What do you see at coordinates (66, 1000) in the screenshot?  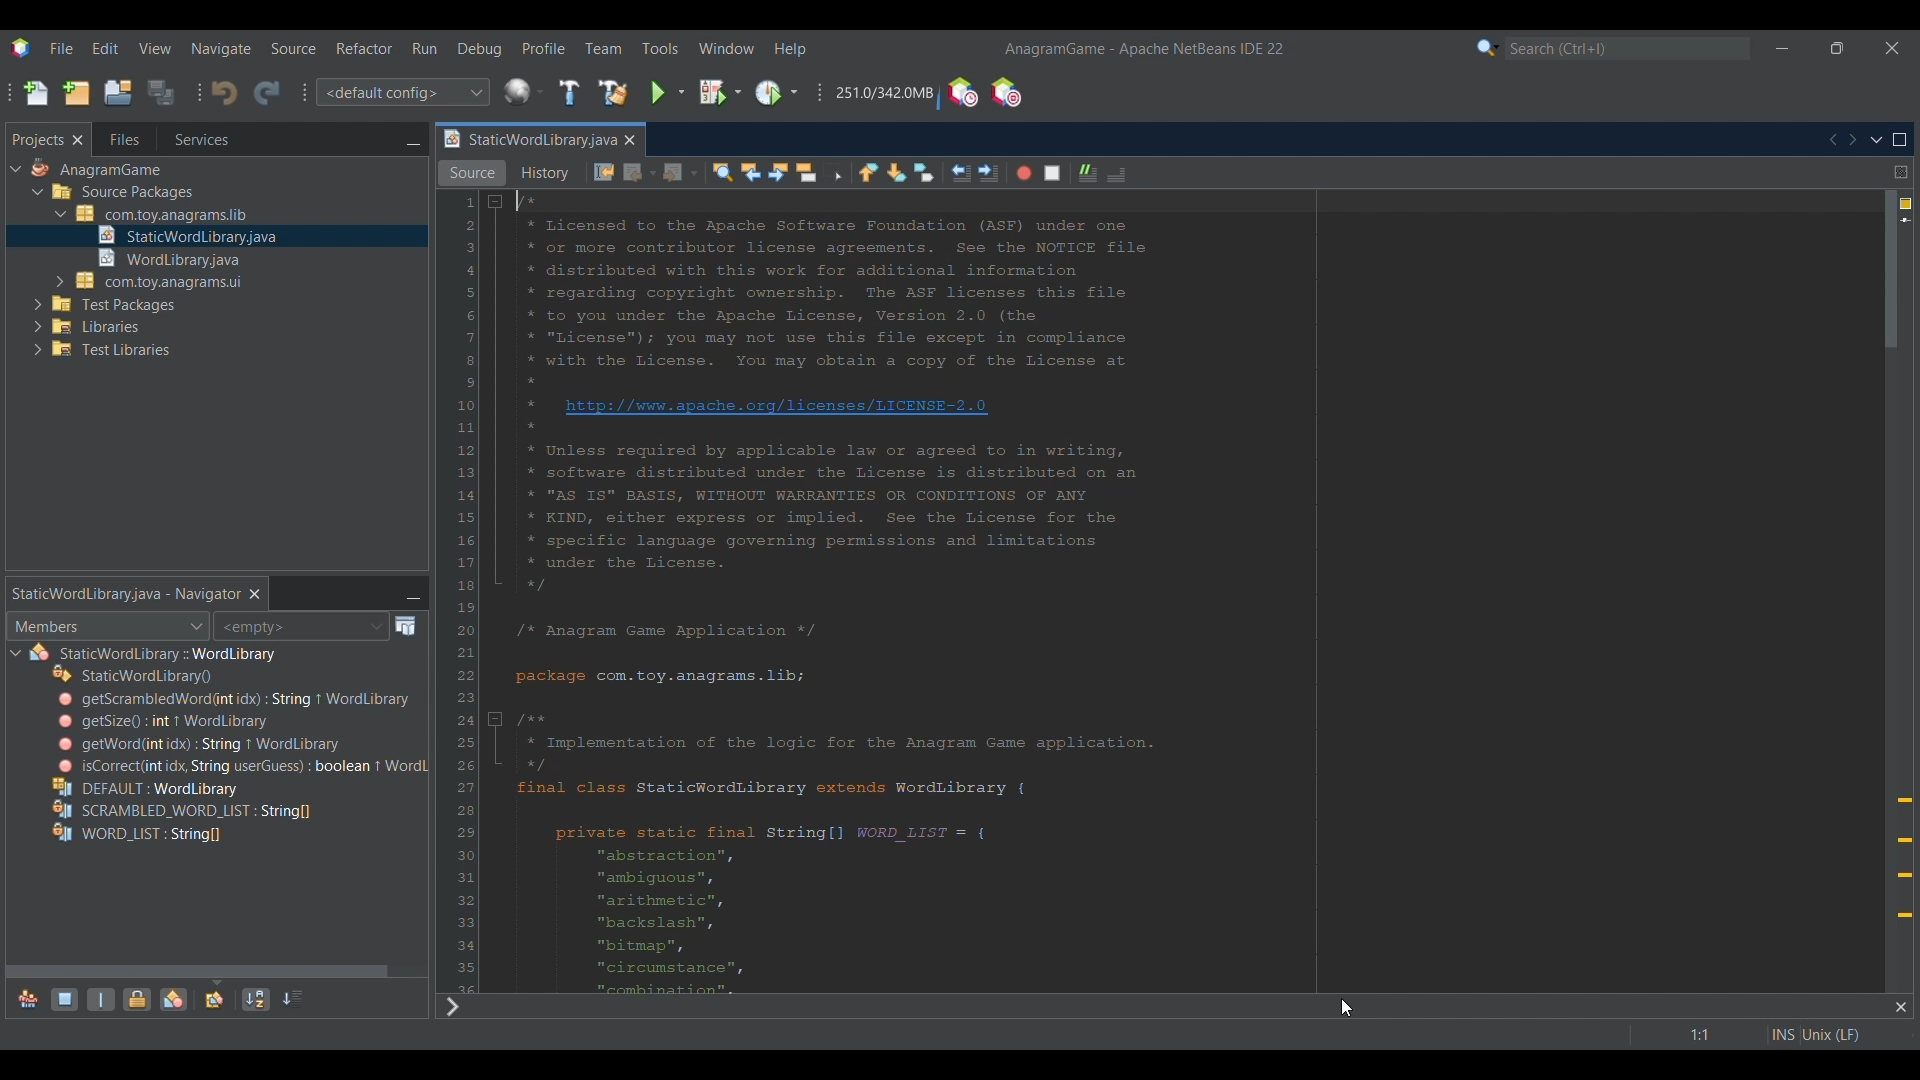 I see `Show fields` at bounding box center [66, 1000].